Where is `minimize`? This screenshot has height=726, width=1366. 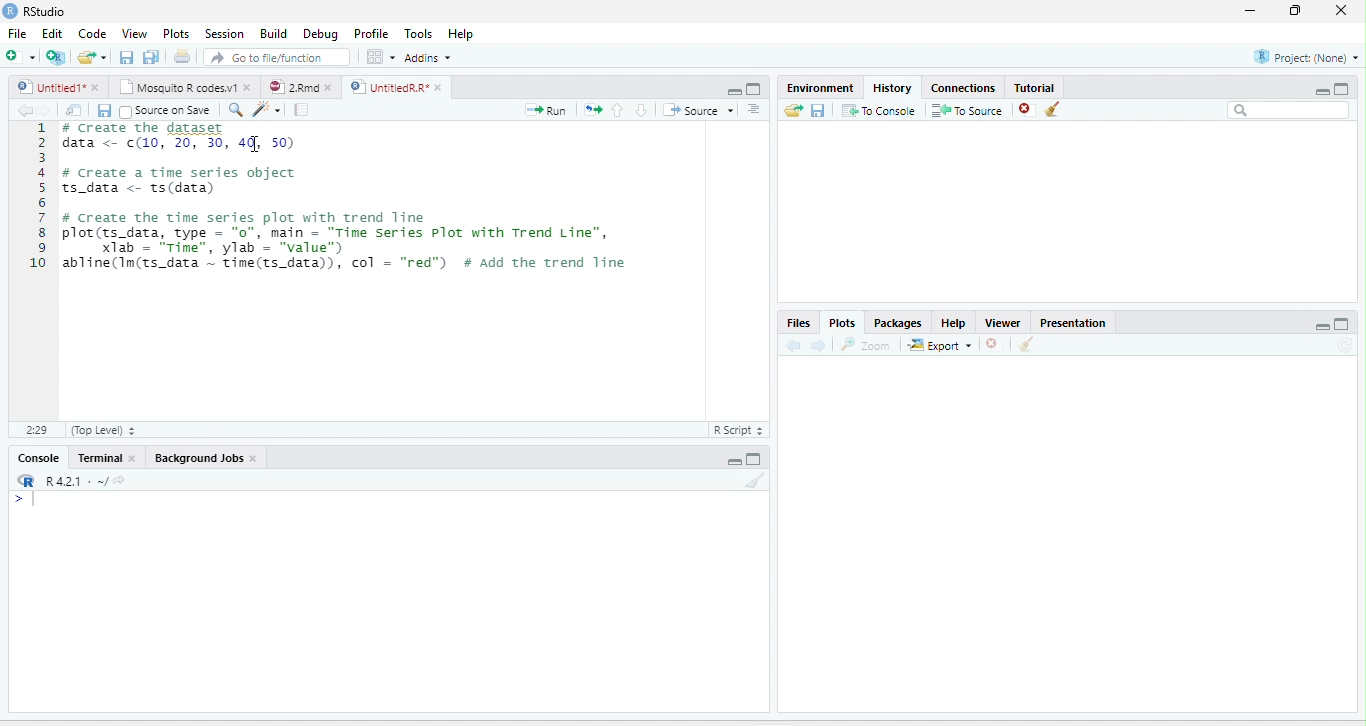 minimize is located at coordinates (1250, 11).